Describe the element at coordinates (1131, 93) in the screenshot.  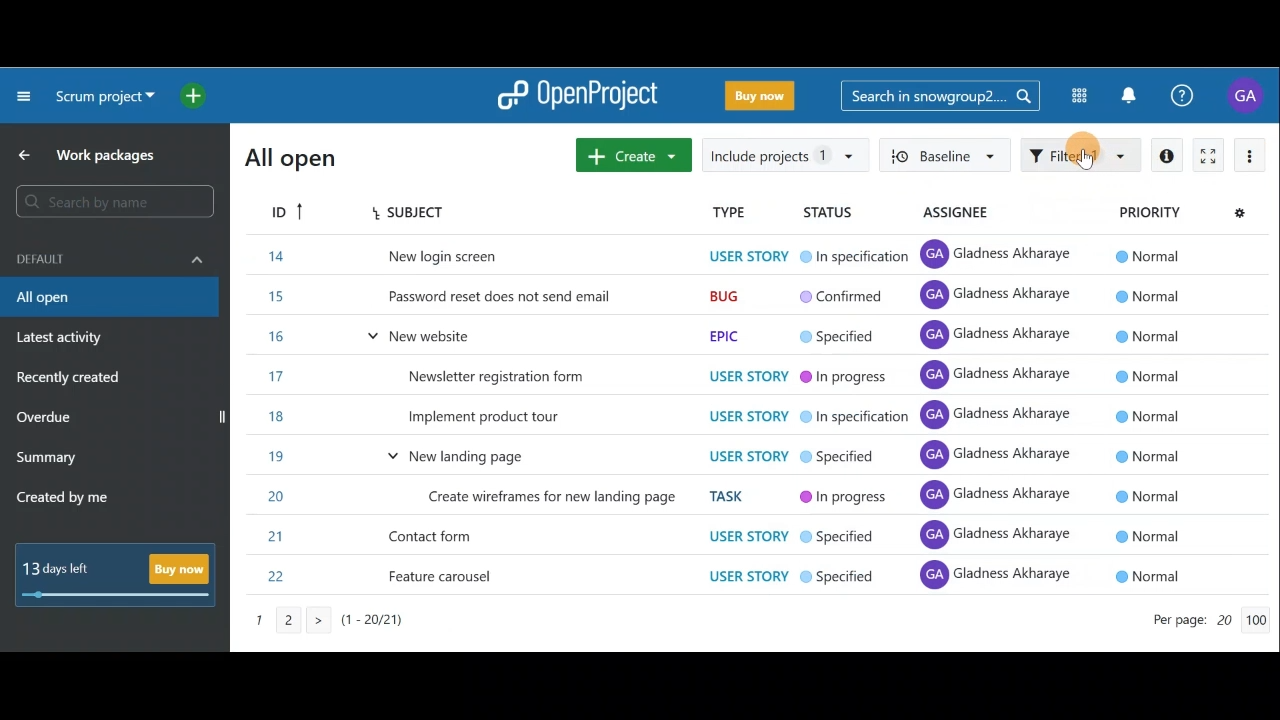
I see `Notification center` at that location.